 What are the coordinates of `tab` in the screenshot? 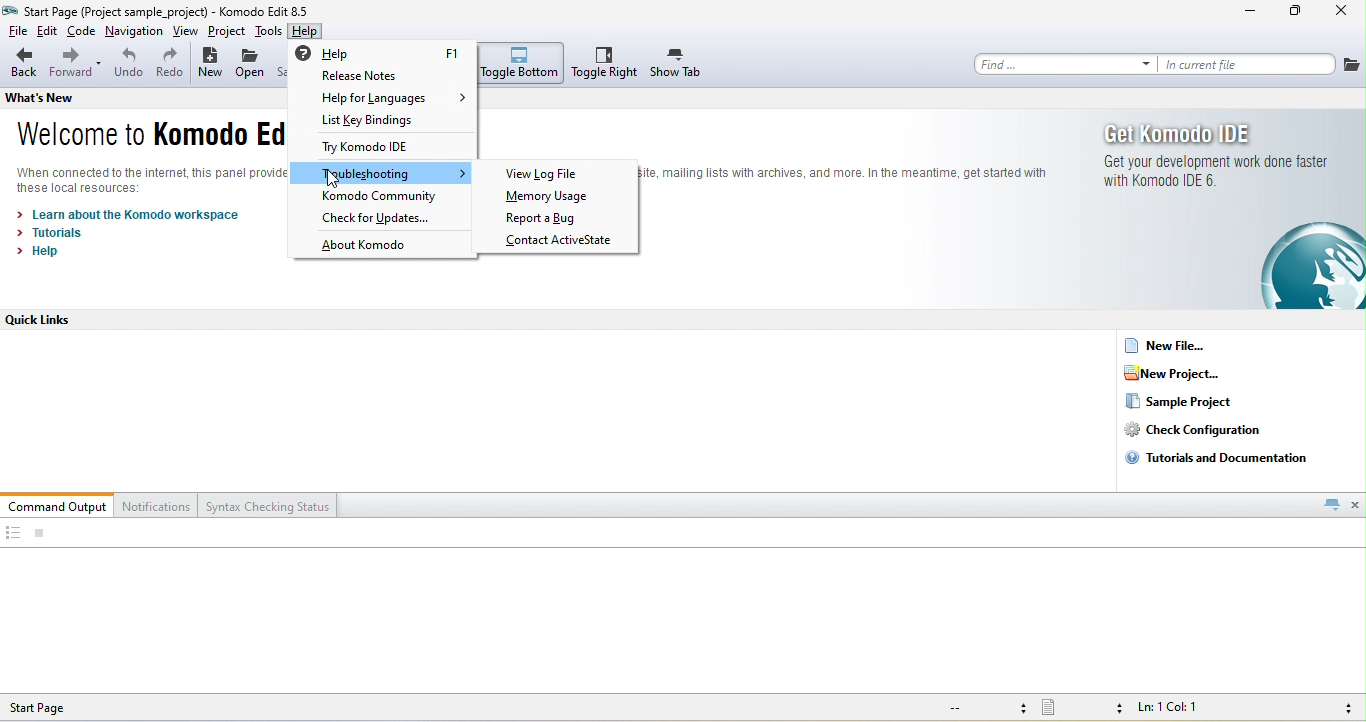 It's located at (1331, 504).